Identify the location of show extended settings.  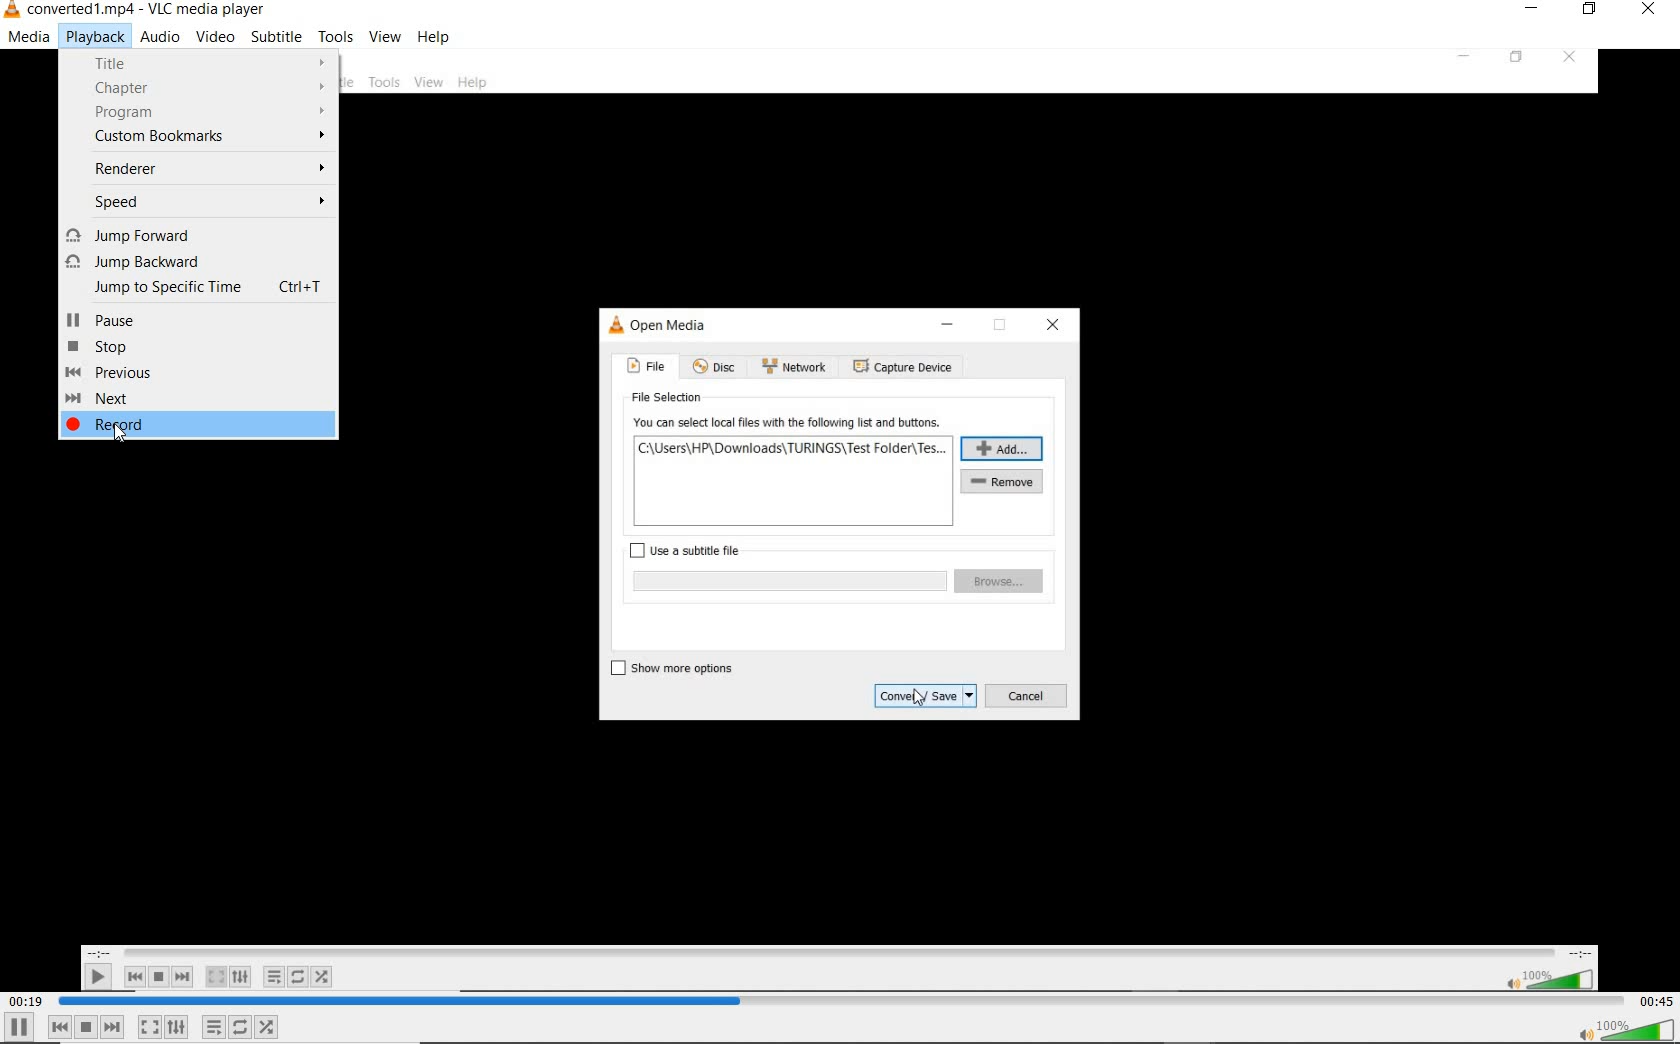
(178, 1026).